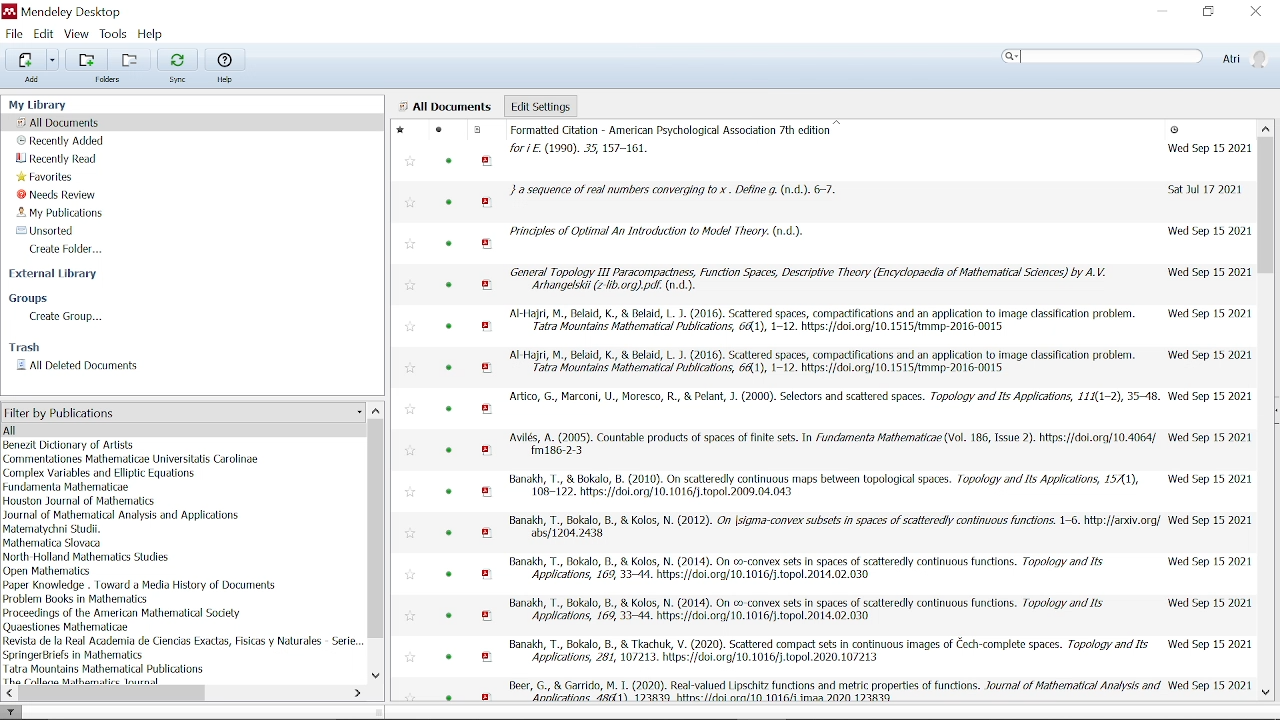 The height and width of the screenshot is (720, 1280). I want to click on date time, so click(1208, 355).